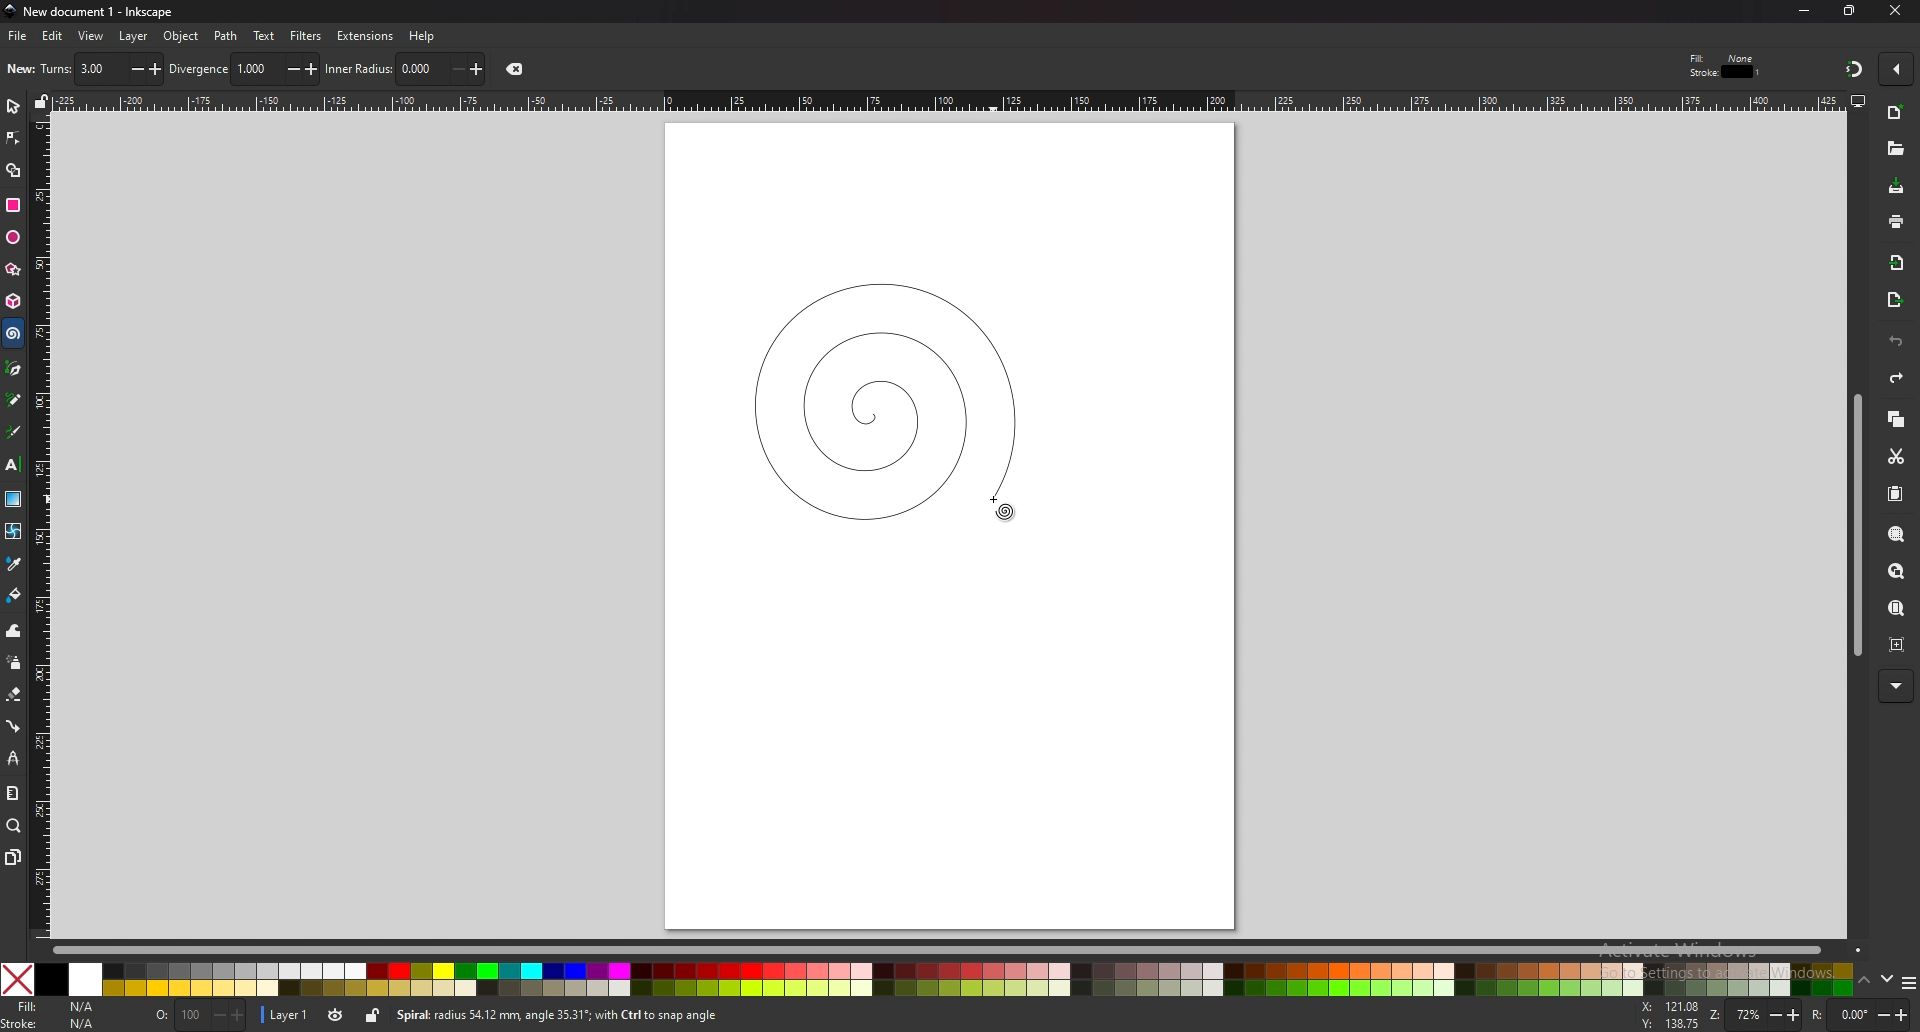 This screenshot has height=1032, width=1920. Describe the element at coordinates (13, 303) in the screenshot. I see `3d box` at that location.